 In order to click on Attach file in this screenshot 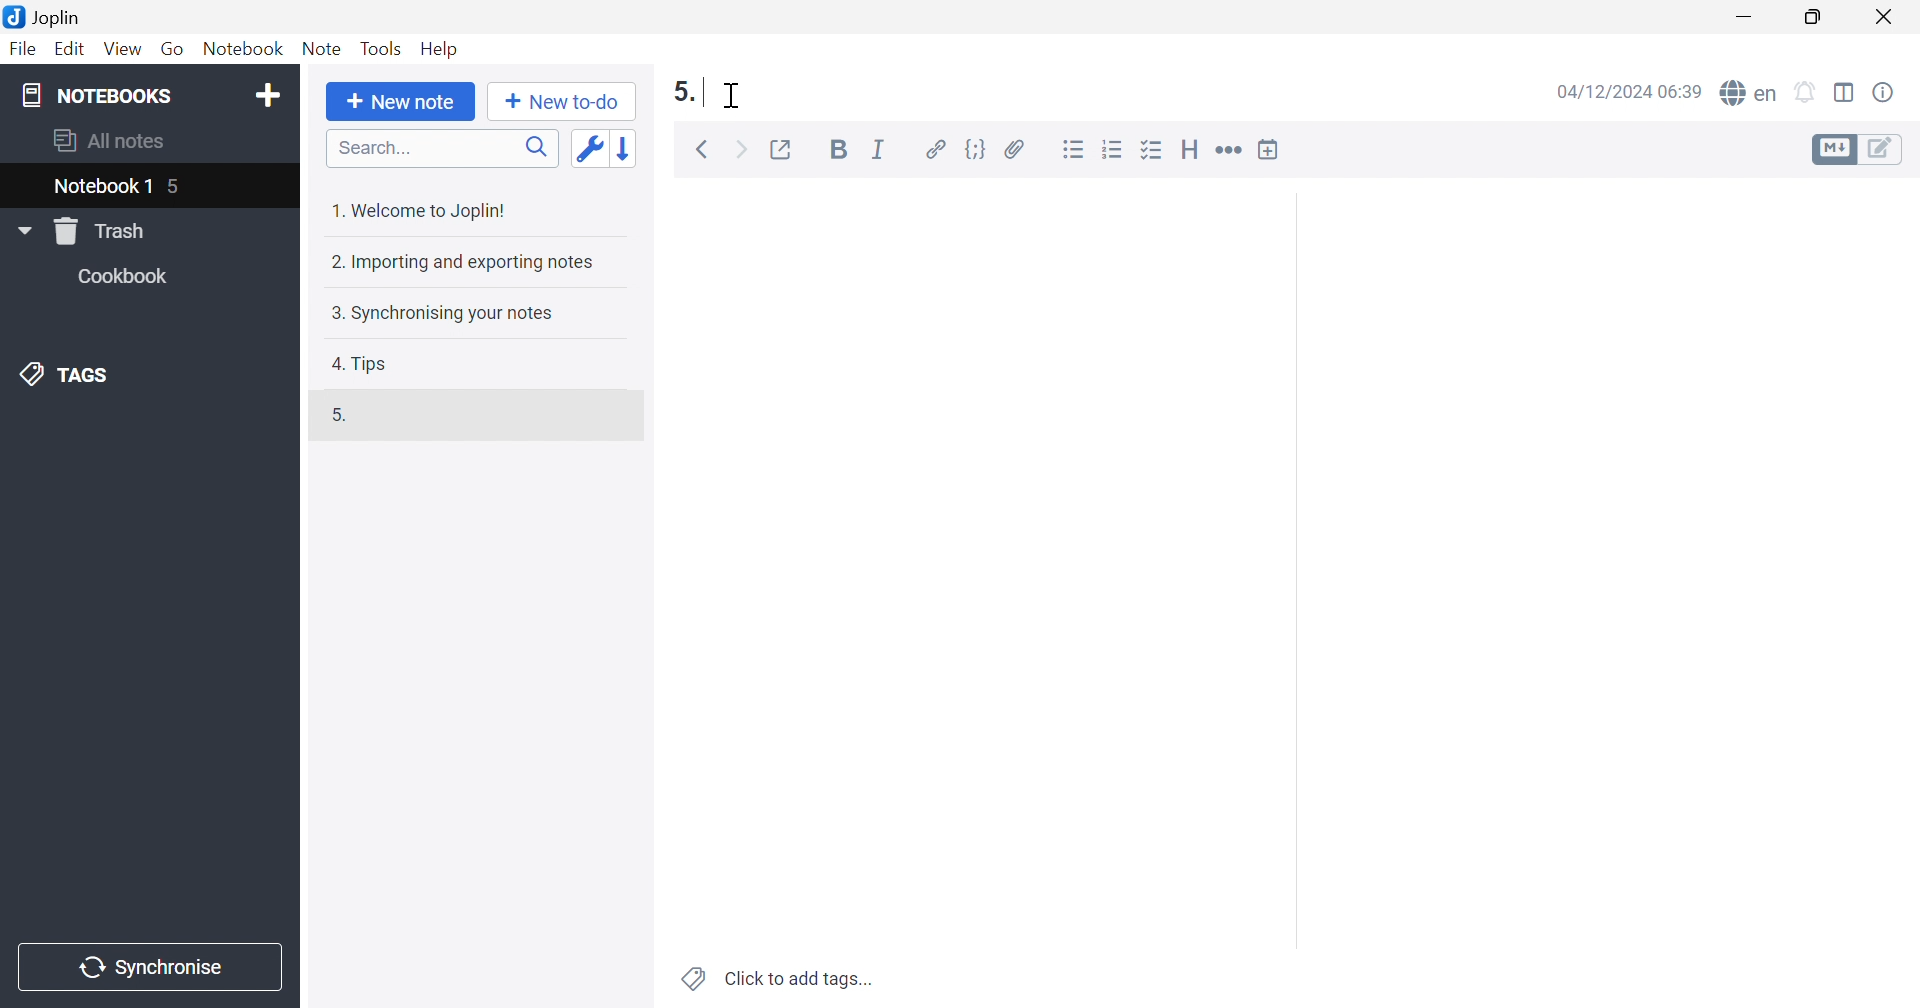, I will do `click(1015, 148)`.